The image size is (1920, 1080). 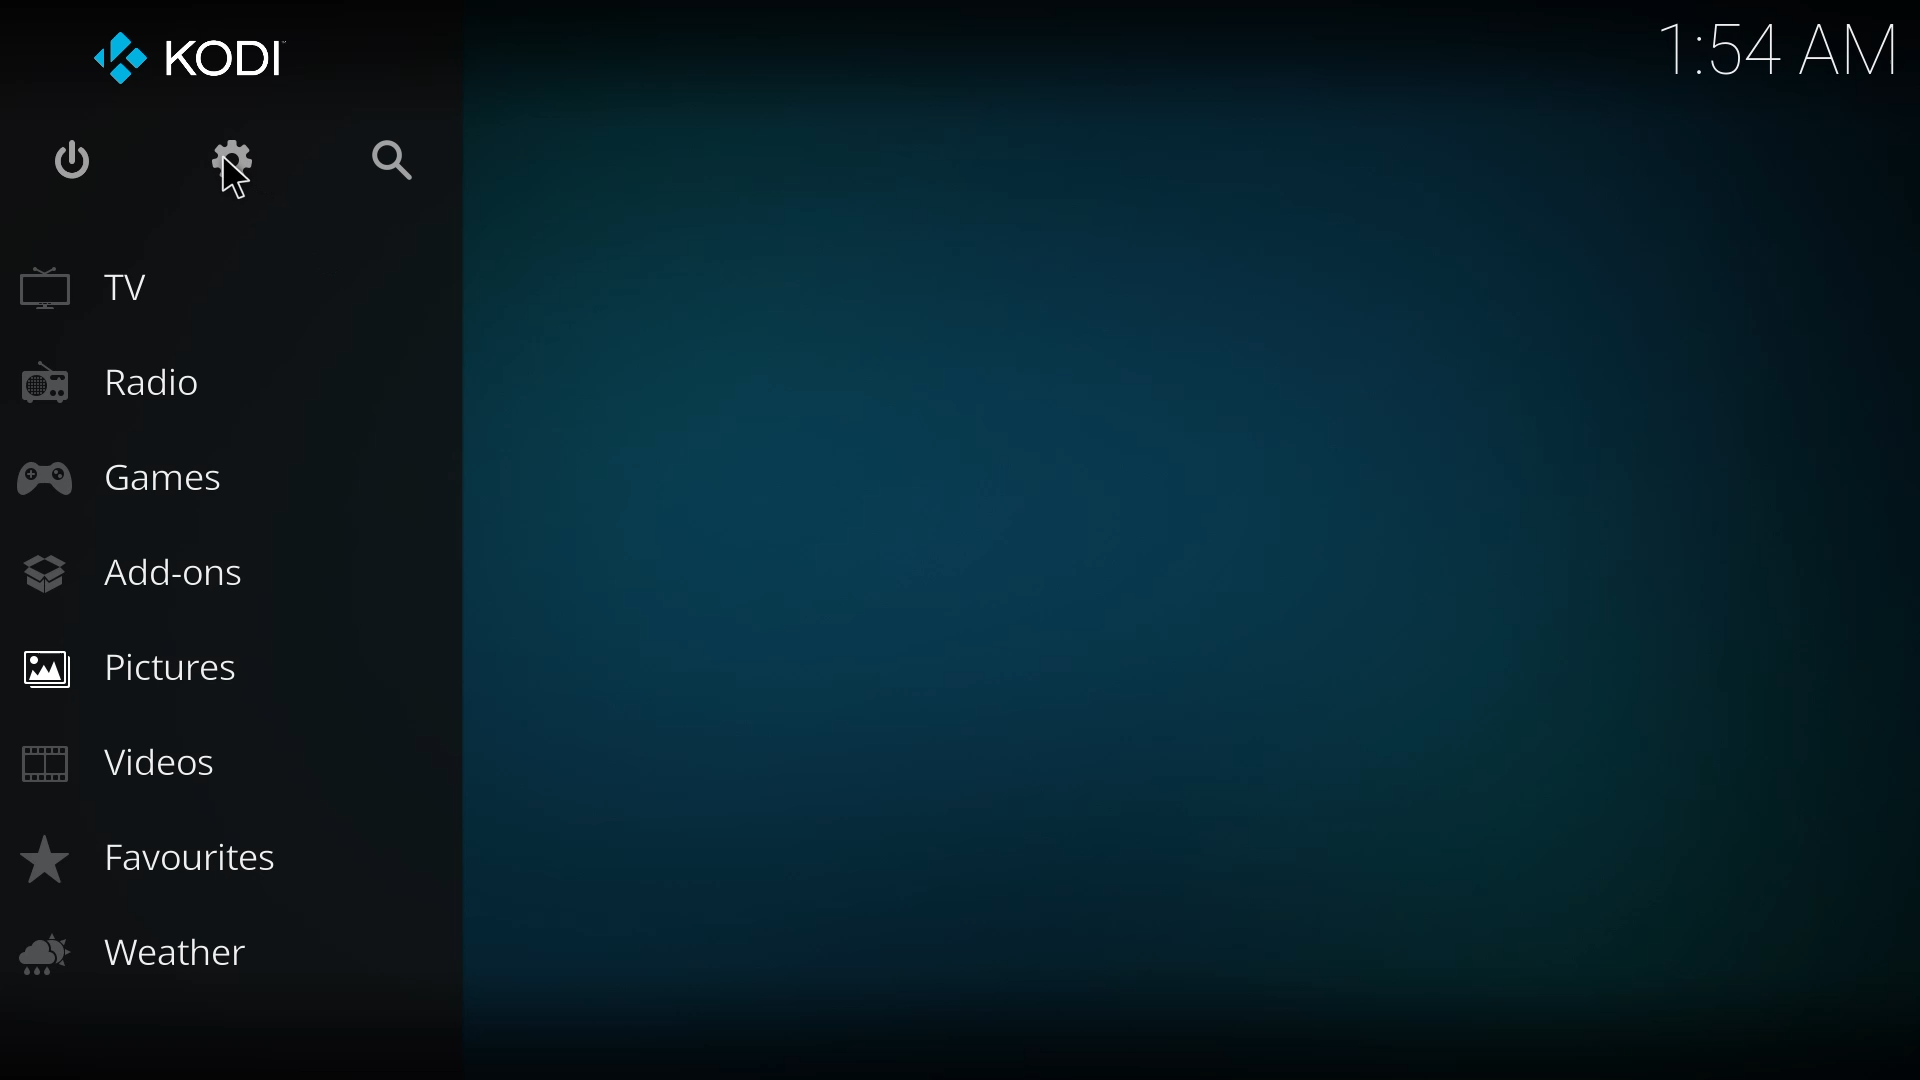 I want to click on weather, so click(x=154, y=955).